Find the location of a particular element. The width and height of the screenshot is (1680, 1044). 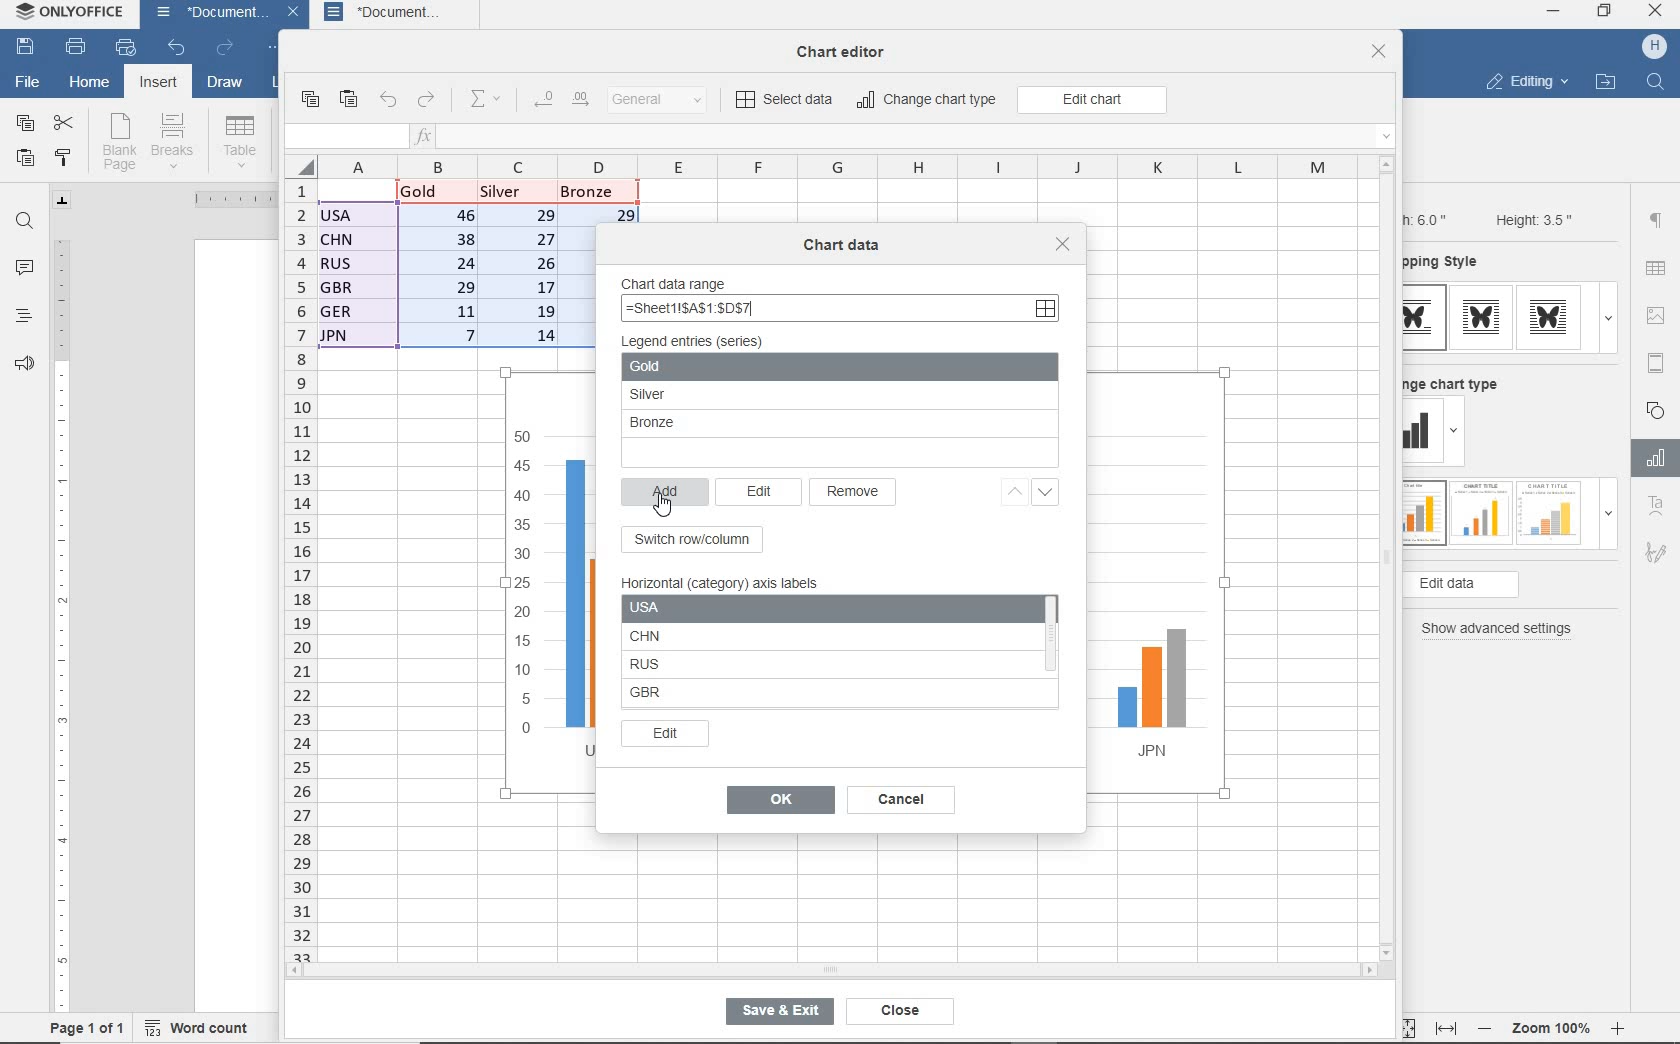

wrapping style is located at coordinates (1470, 263).